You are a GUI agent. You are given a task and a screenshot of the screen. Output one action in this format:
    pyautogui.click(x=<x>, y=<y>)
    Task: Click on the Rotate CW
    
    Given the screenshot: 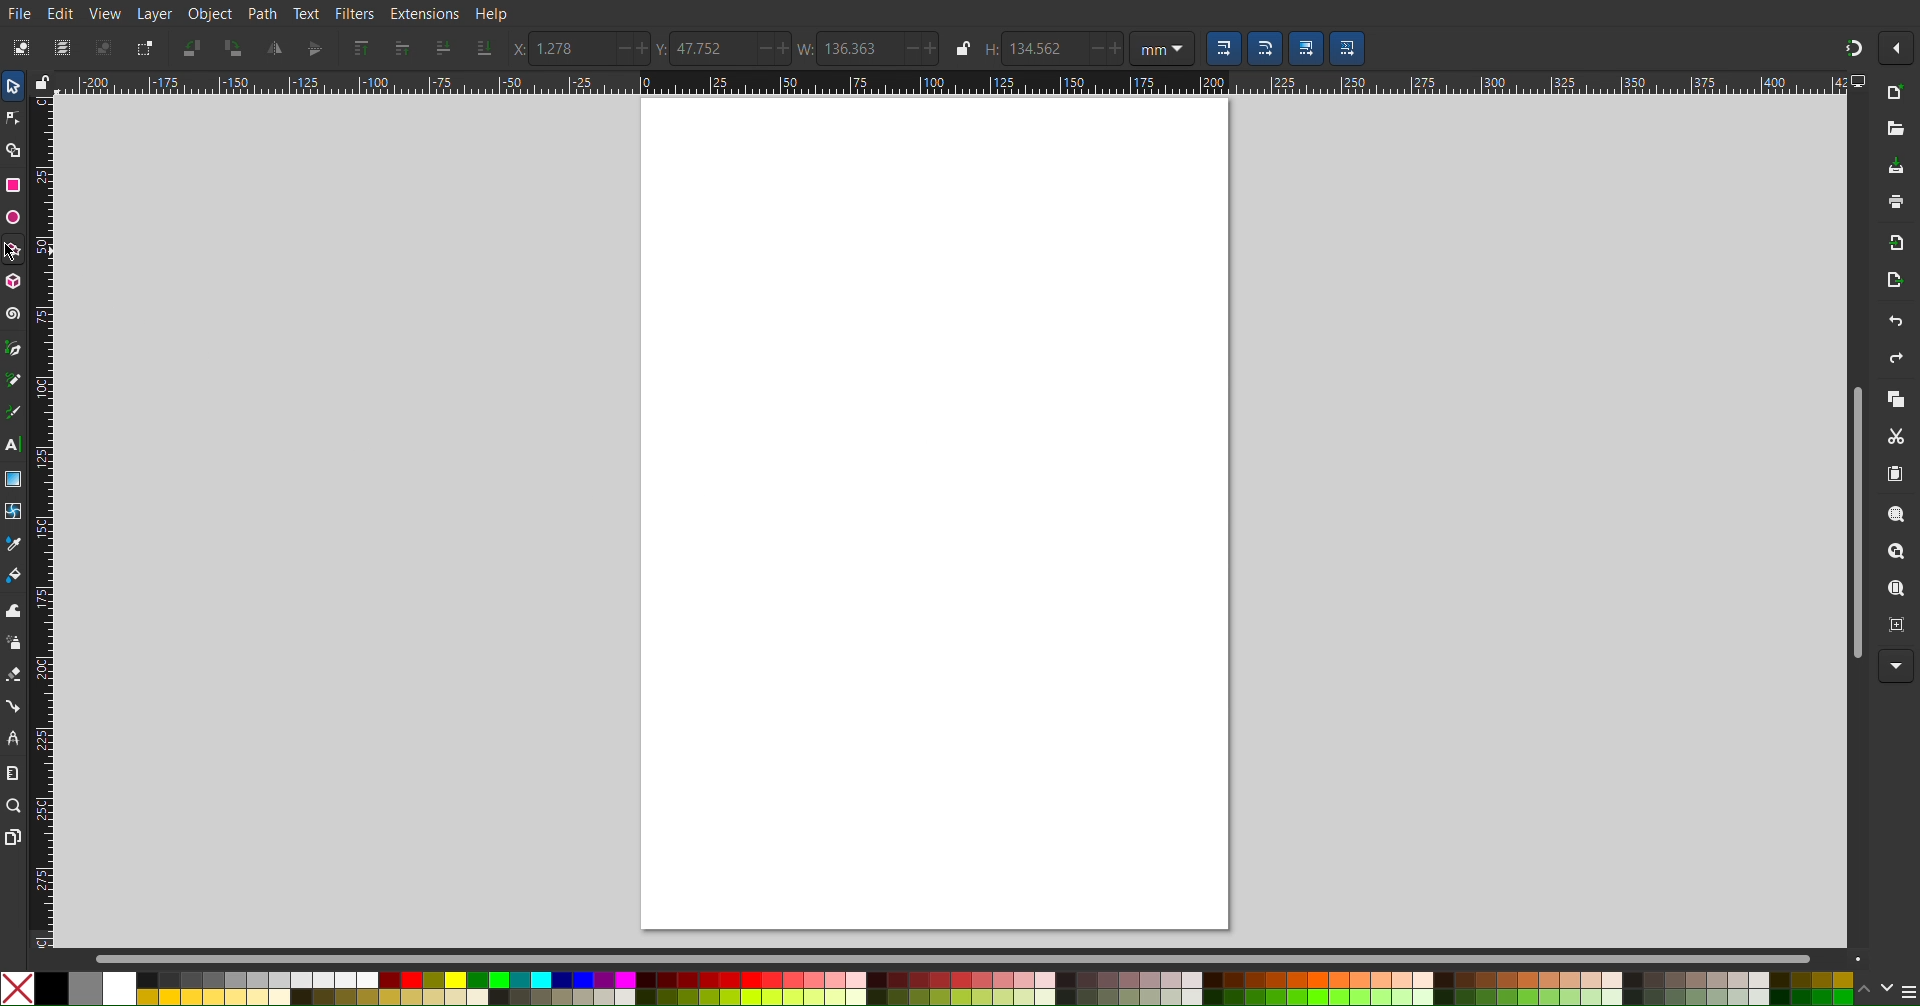 What is the action you would take?
    pyautogui.click(x=233, y=50)
    